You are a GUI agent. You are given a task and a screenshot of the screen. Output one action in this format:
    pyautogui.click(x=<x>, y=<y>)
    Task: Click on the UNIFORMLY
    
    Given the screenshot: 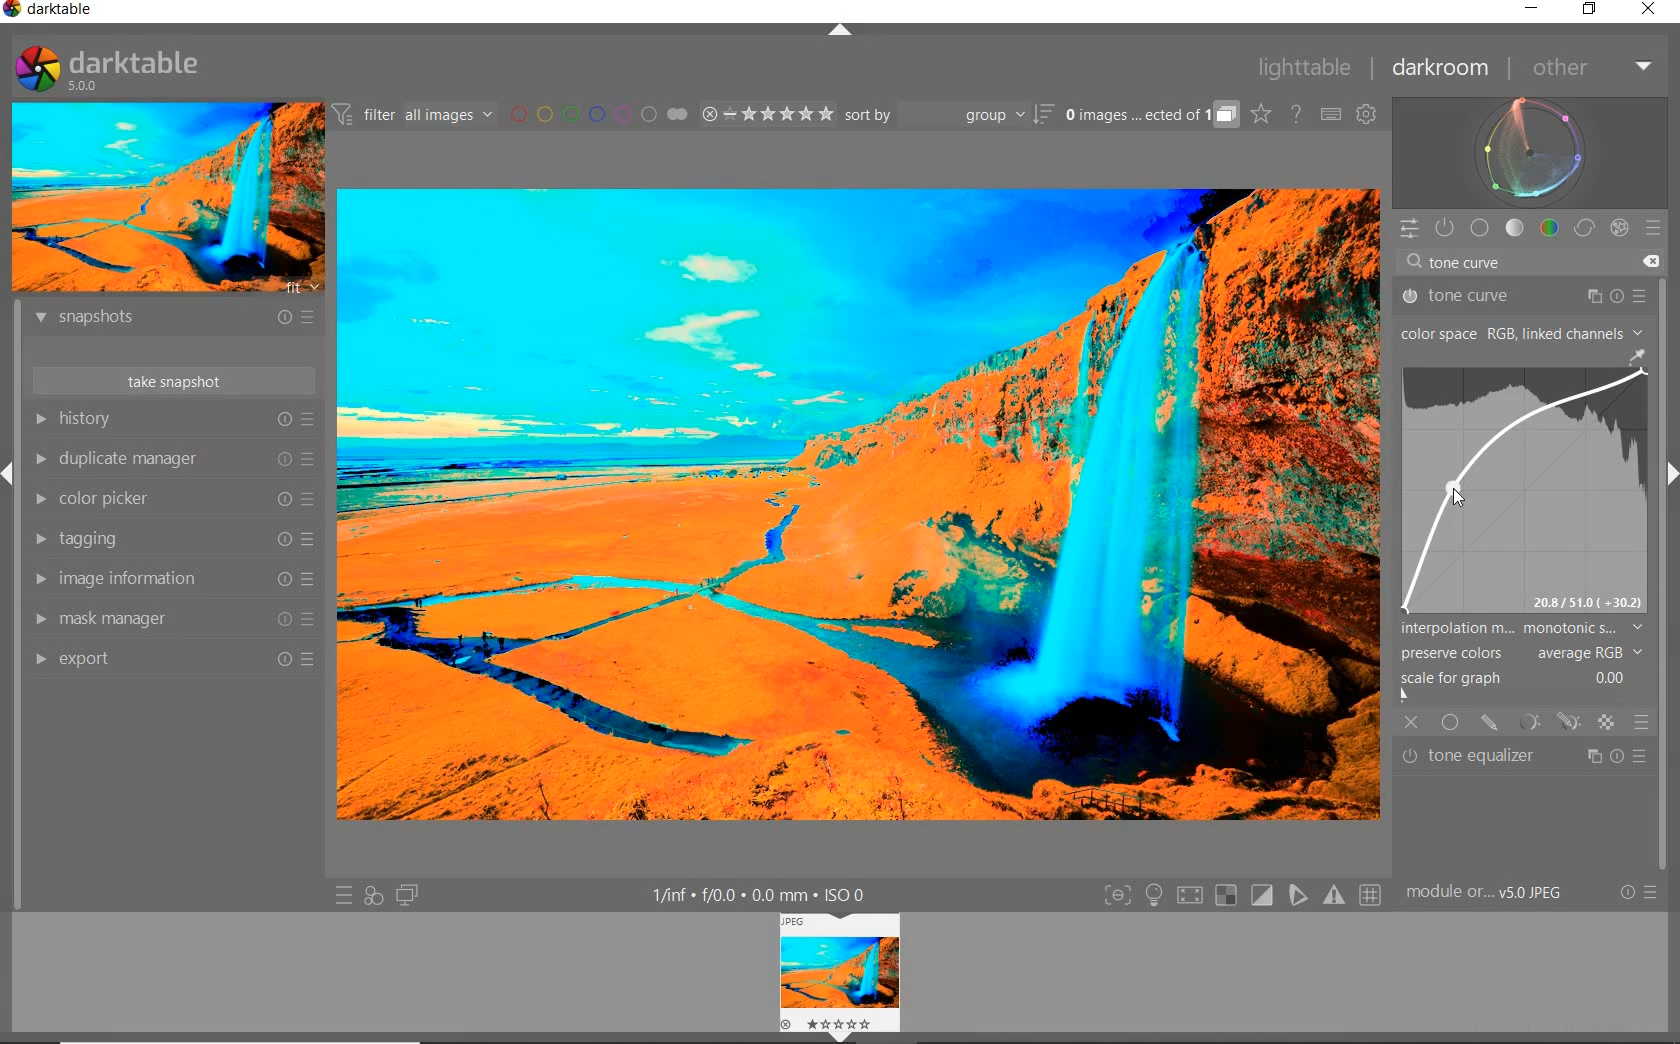 What is the action you would take?
    pyautogui.click(x=1450, y=723)
    